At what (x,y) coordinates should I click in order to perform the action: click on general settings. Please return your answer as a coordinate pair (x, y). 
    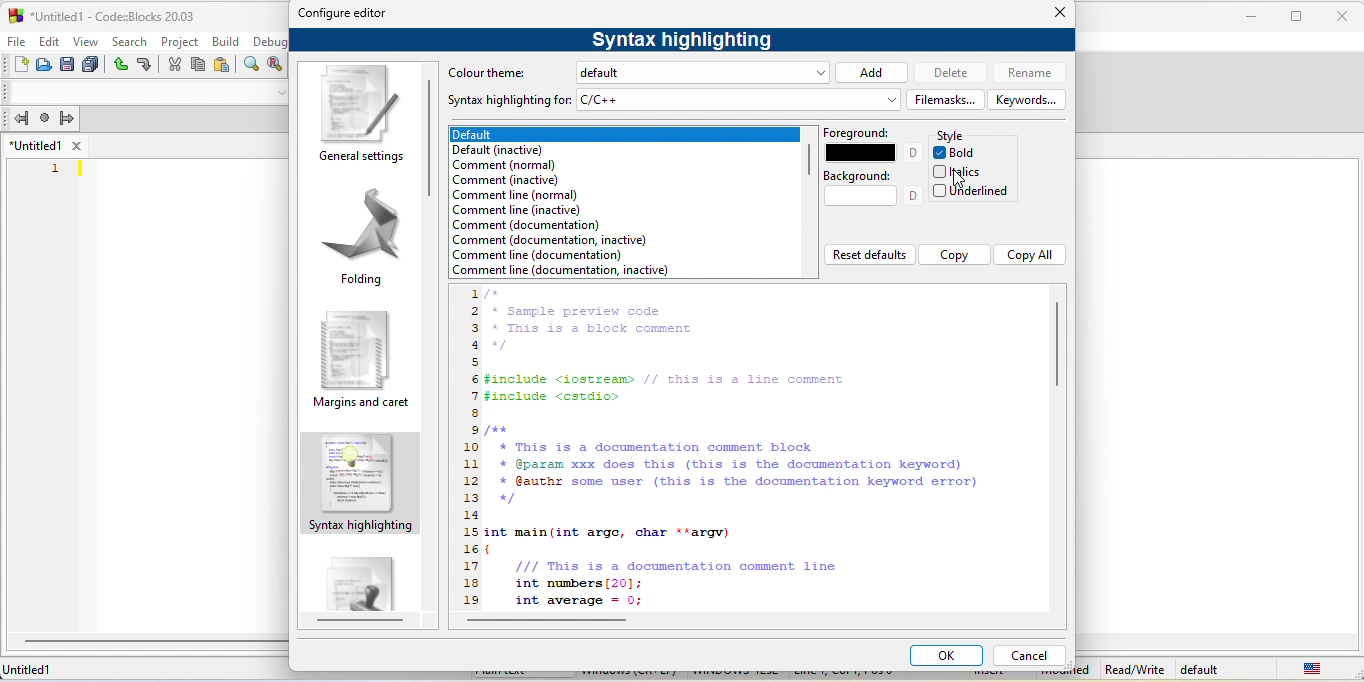
    Looking at the image, I should click on (359, 116).